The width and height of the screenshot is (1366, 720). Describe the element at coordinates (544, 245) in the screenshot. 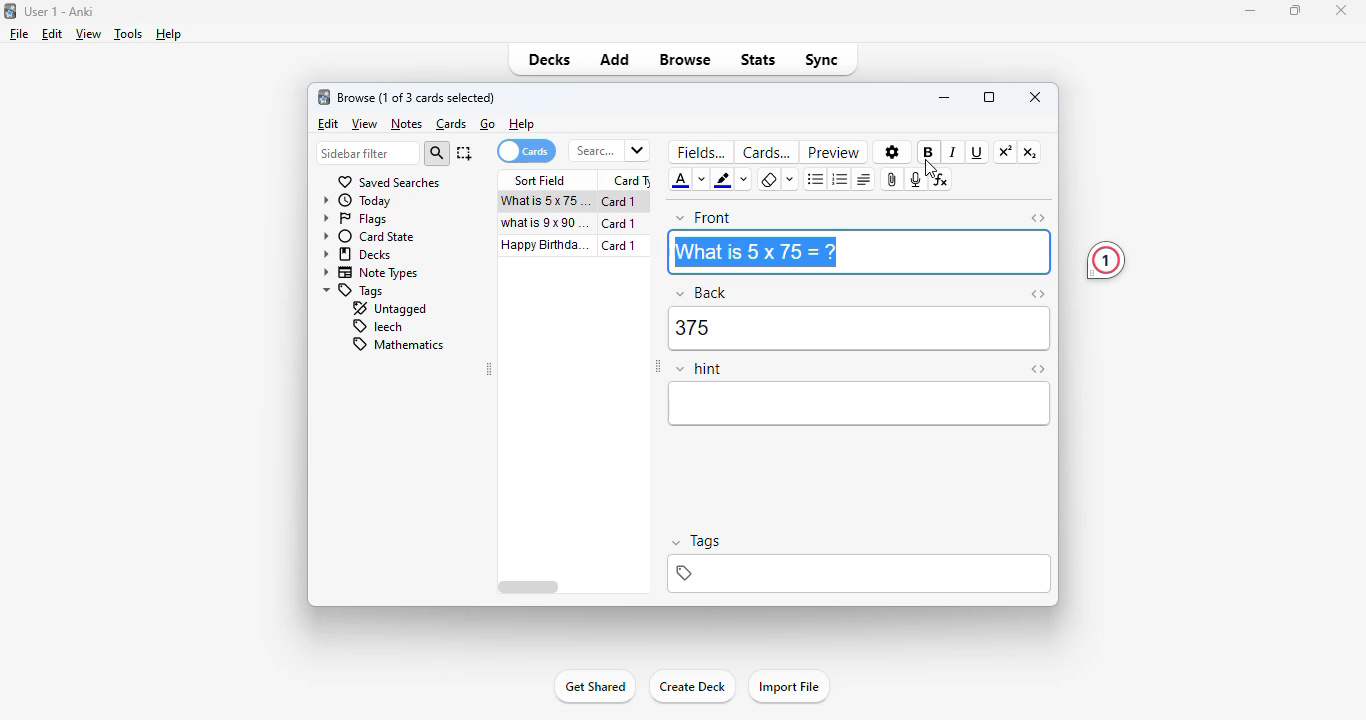

I see `happy birthday song!!!.mp3` at that location.